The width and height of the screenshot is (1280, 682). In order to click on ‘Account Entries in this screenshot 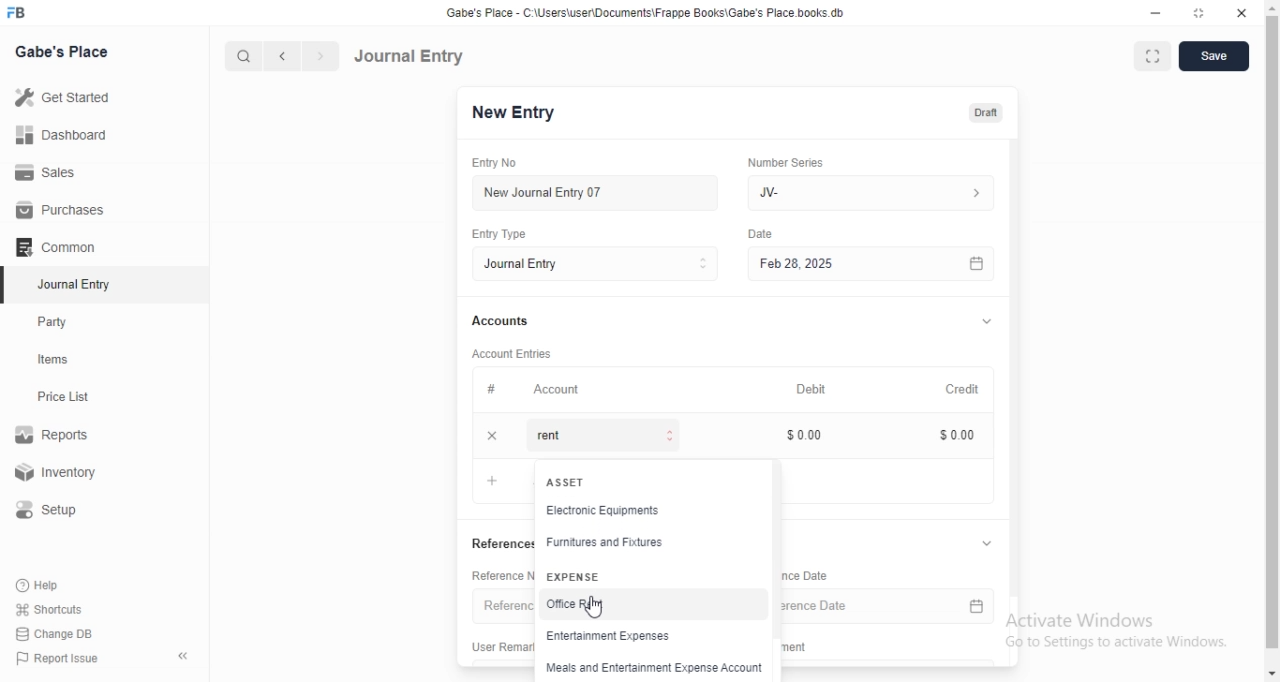, I will do `click(521, 353)`.